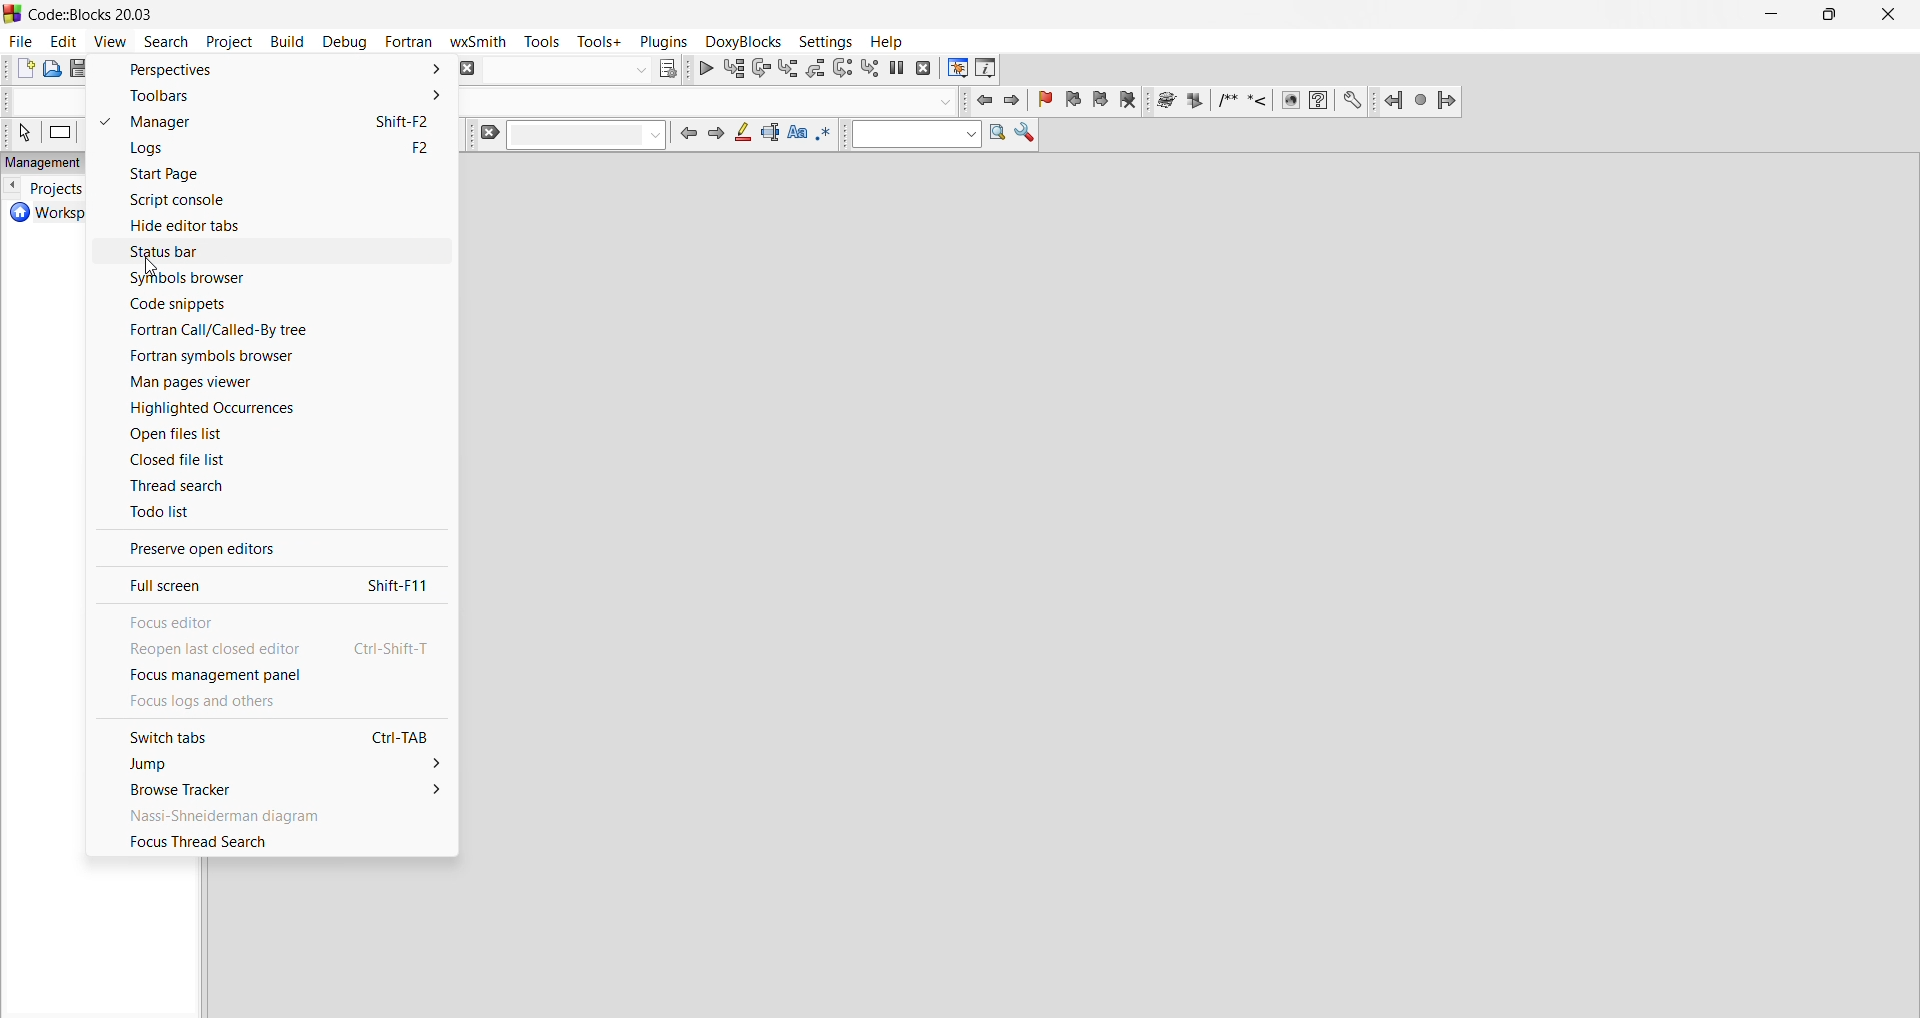  What do you see at coordinates (152, 265) in the screenshot?
I see `cursor` at bounding box center [152, 265].